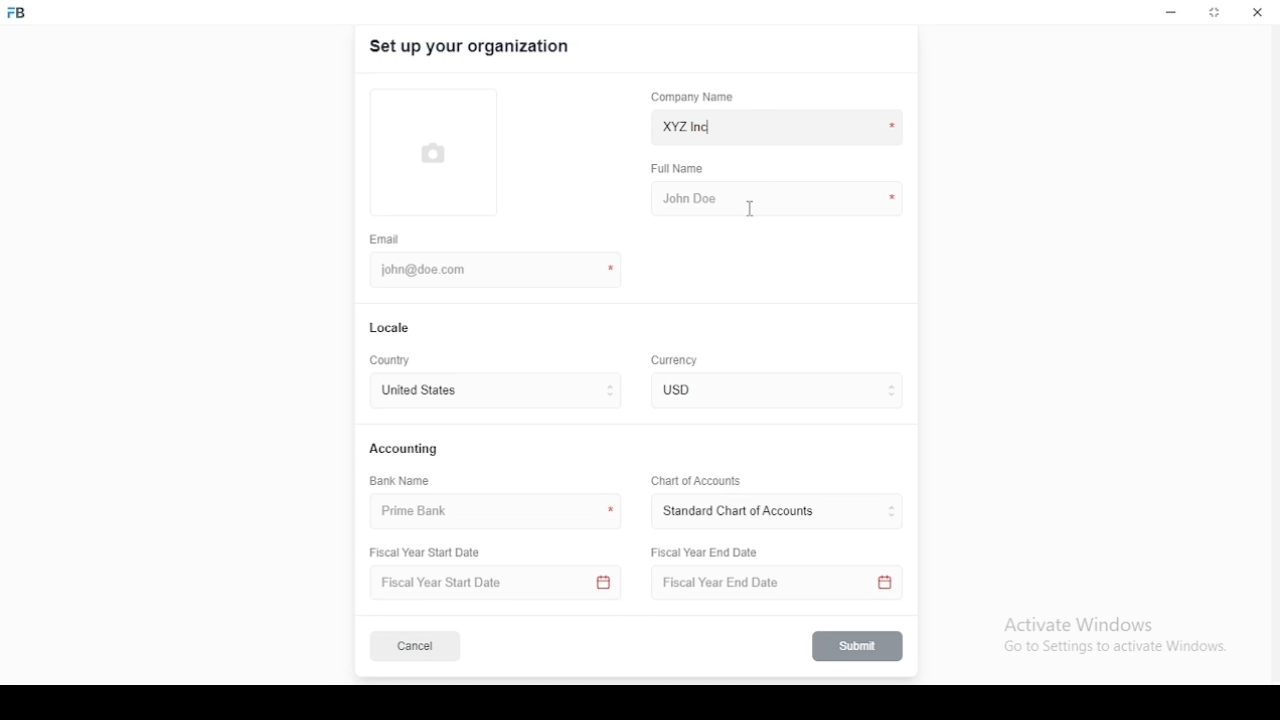 The image size is (1280, 720). What do you see at coordinates (431, 269) in the screenshot?
I see `john@doe.com` at bounding box center [431, 269].